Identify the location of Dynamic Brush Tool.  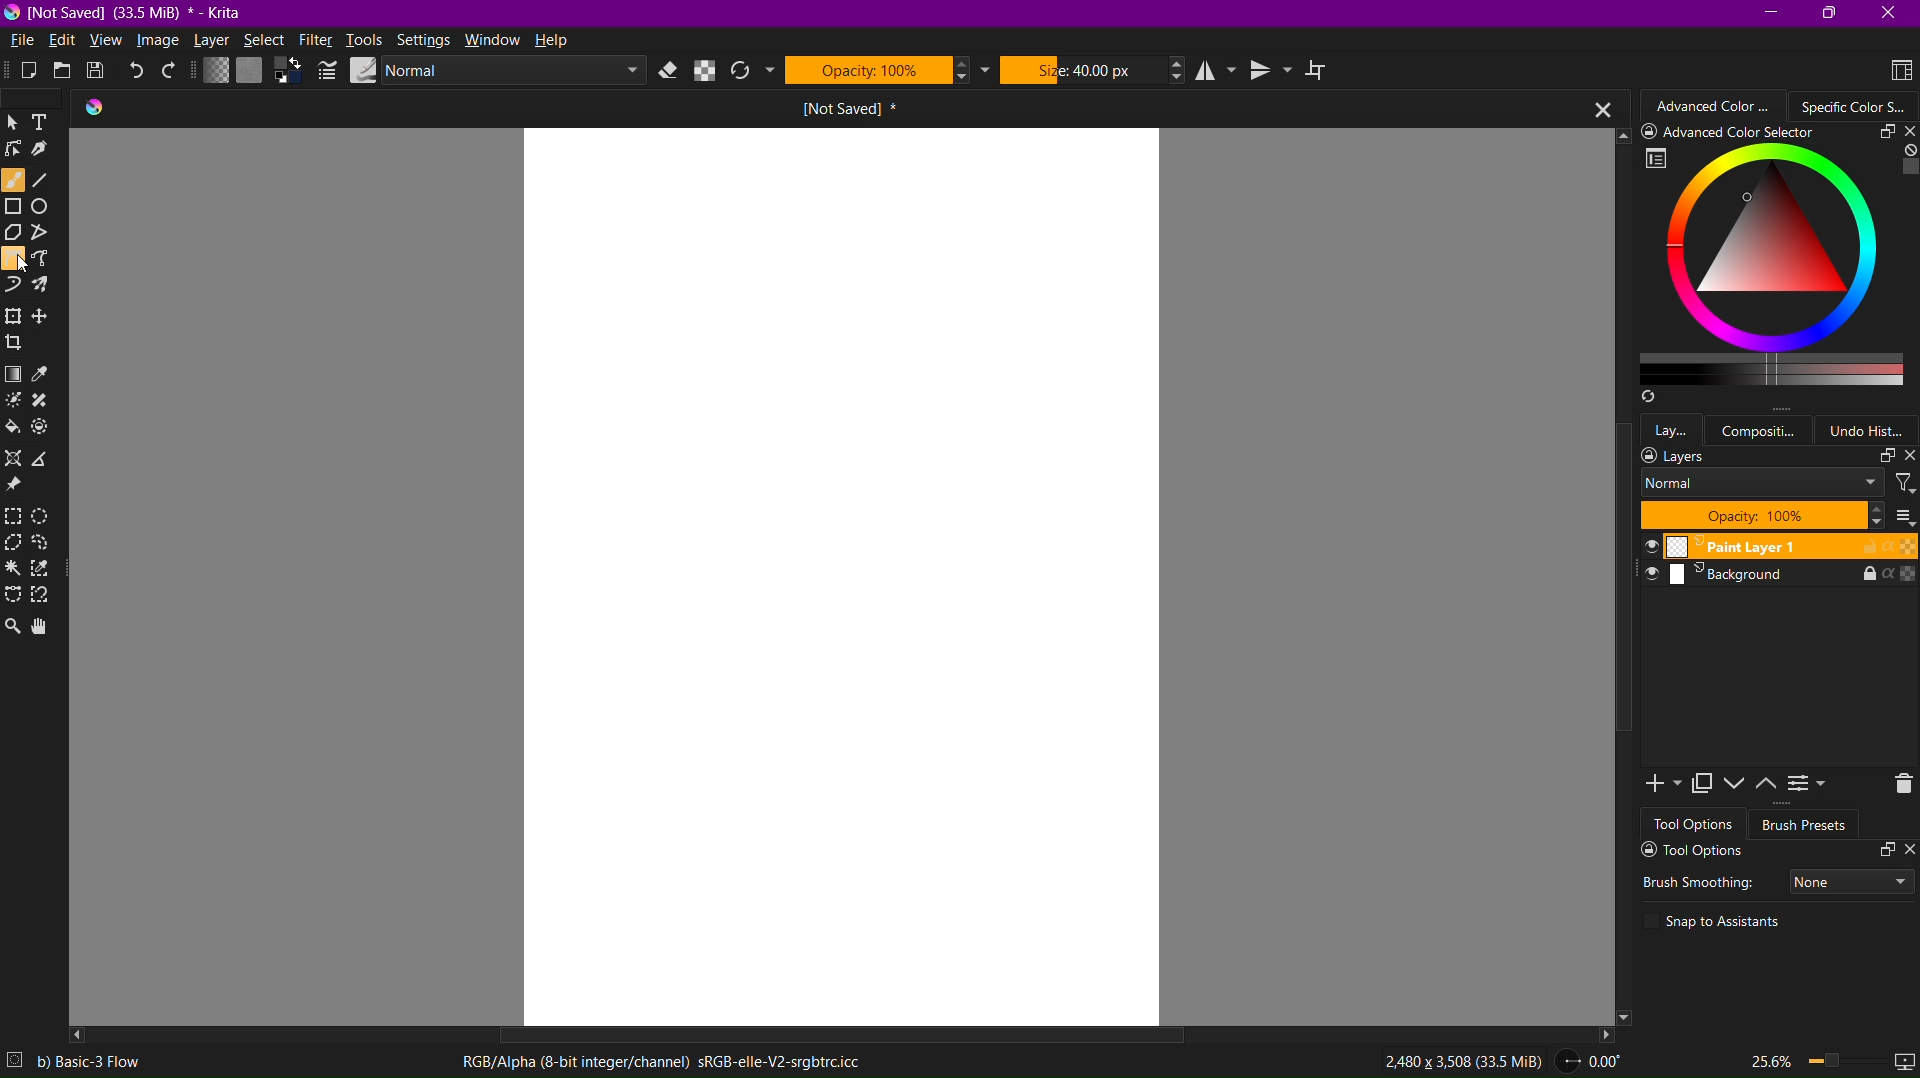
(14, 286).